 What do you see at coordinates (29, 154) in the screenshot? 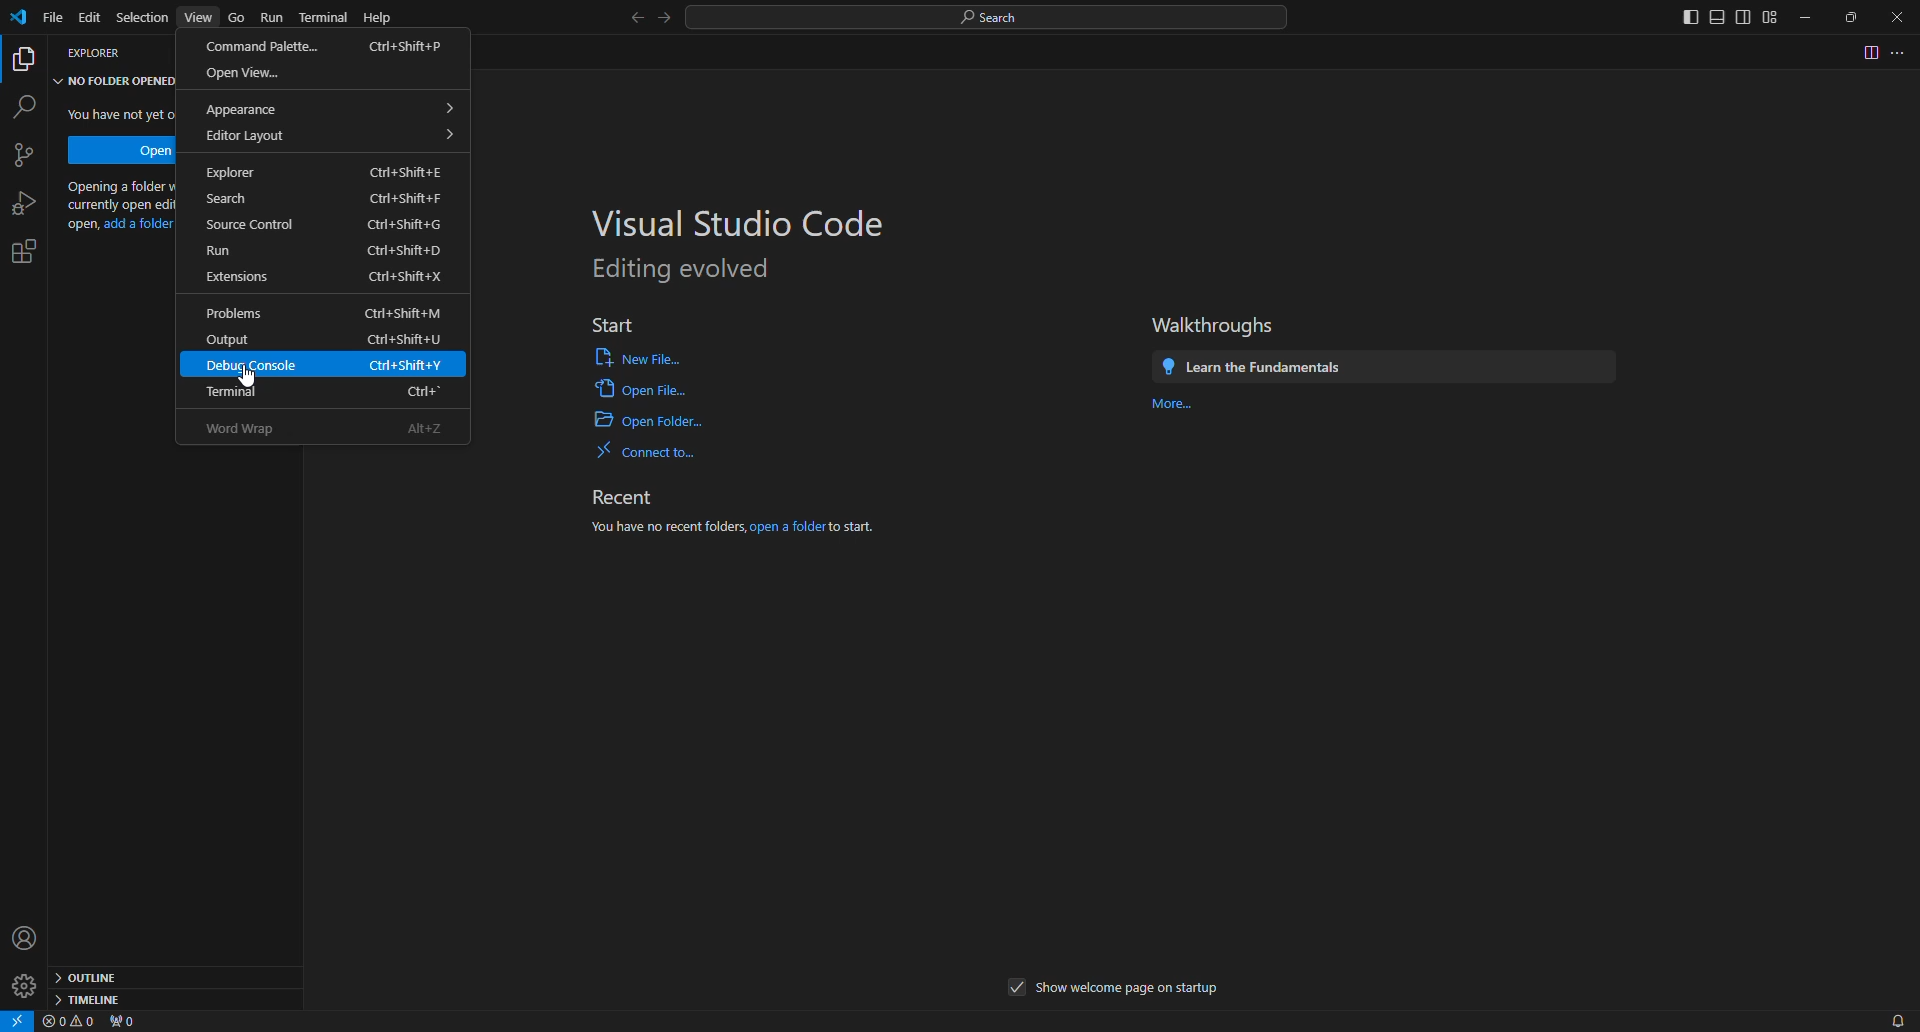
I see `New project` at bounding box center [29, 154].